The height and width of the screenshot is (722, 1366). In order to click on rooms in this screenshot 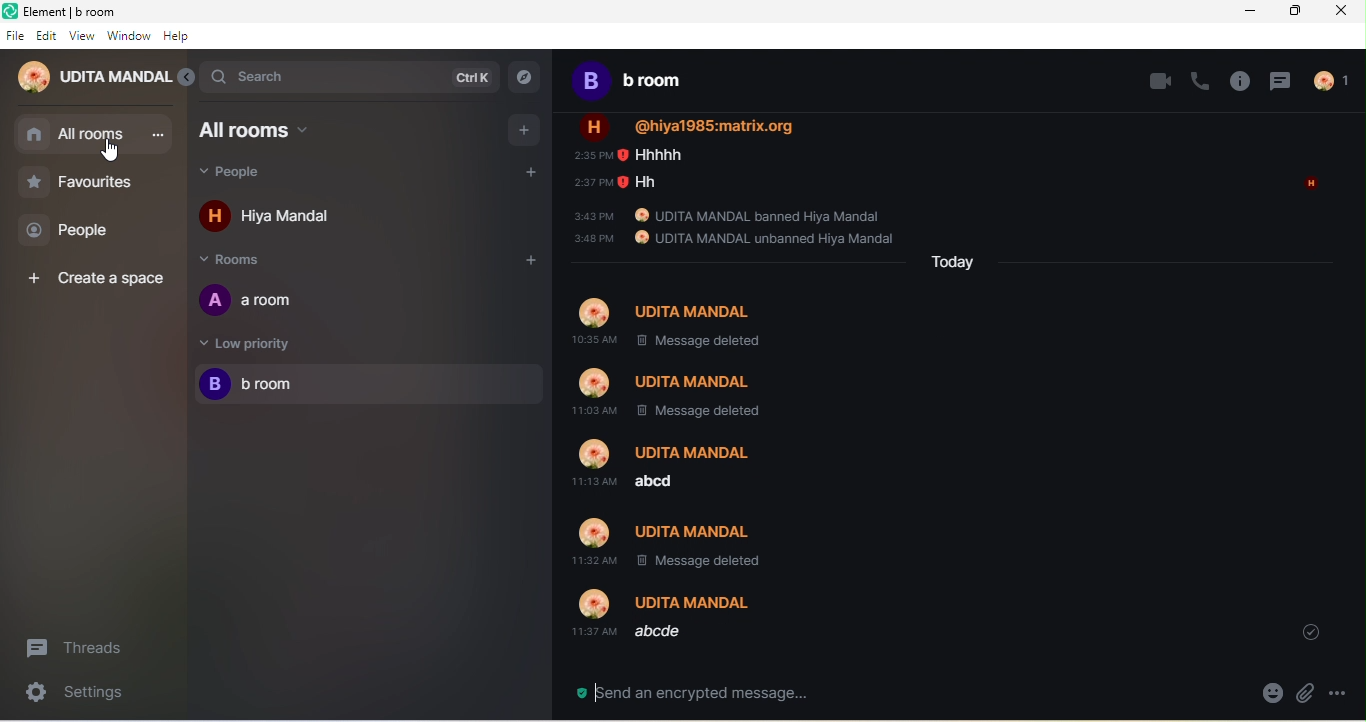, I will do `click(245, 258)`.